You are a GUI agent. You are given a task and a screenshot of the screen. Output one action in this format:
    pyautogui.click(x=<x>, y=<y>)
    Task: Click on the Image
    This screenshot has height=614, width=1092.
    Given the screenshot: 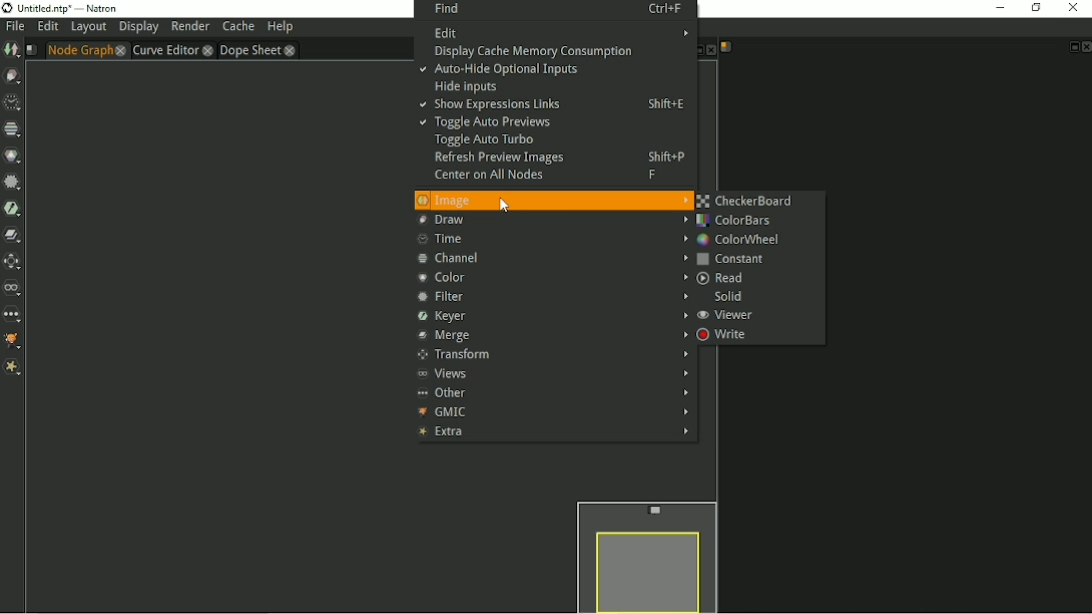 What is the action you would take?
    pyautogui.click(x=552, y=200)
    